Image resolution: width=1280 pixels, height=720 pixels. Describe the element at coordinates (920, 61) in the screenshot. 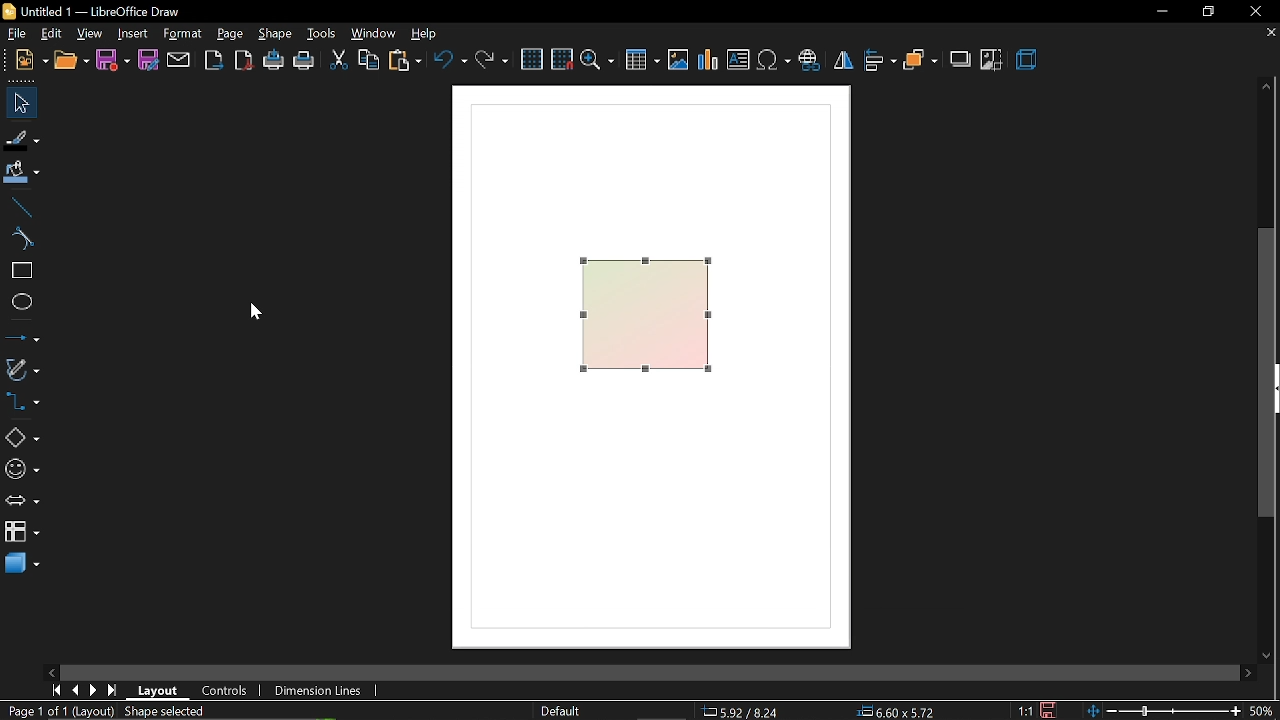

I see `arrange` at that location.